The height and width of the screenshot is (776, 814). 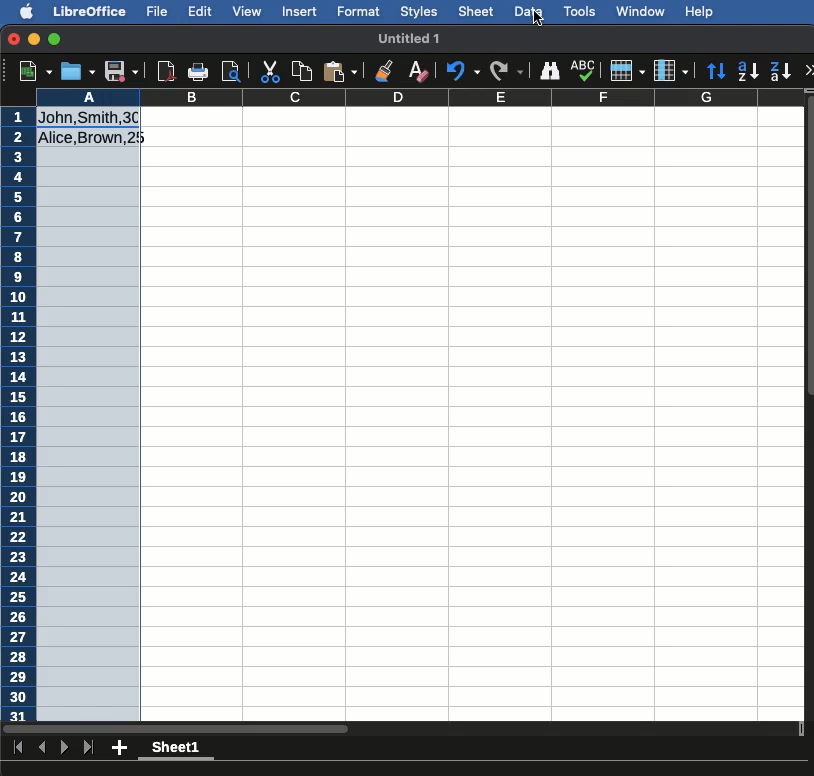 I want to click on Window, so click(x=644, y=12).